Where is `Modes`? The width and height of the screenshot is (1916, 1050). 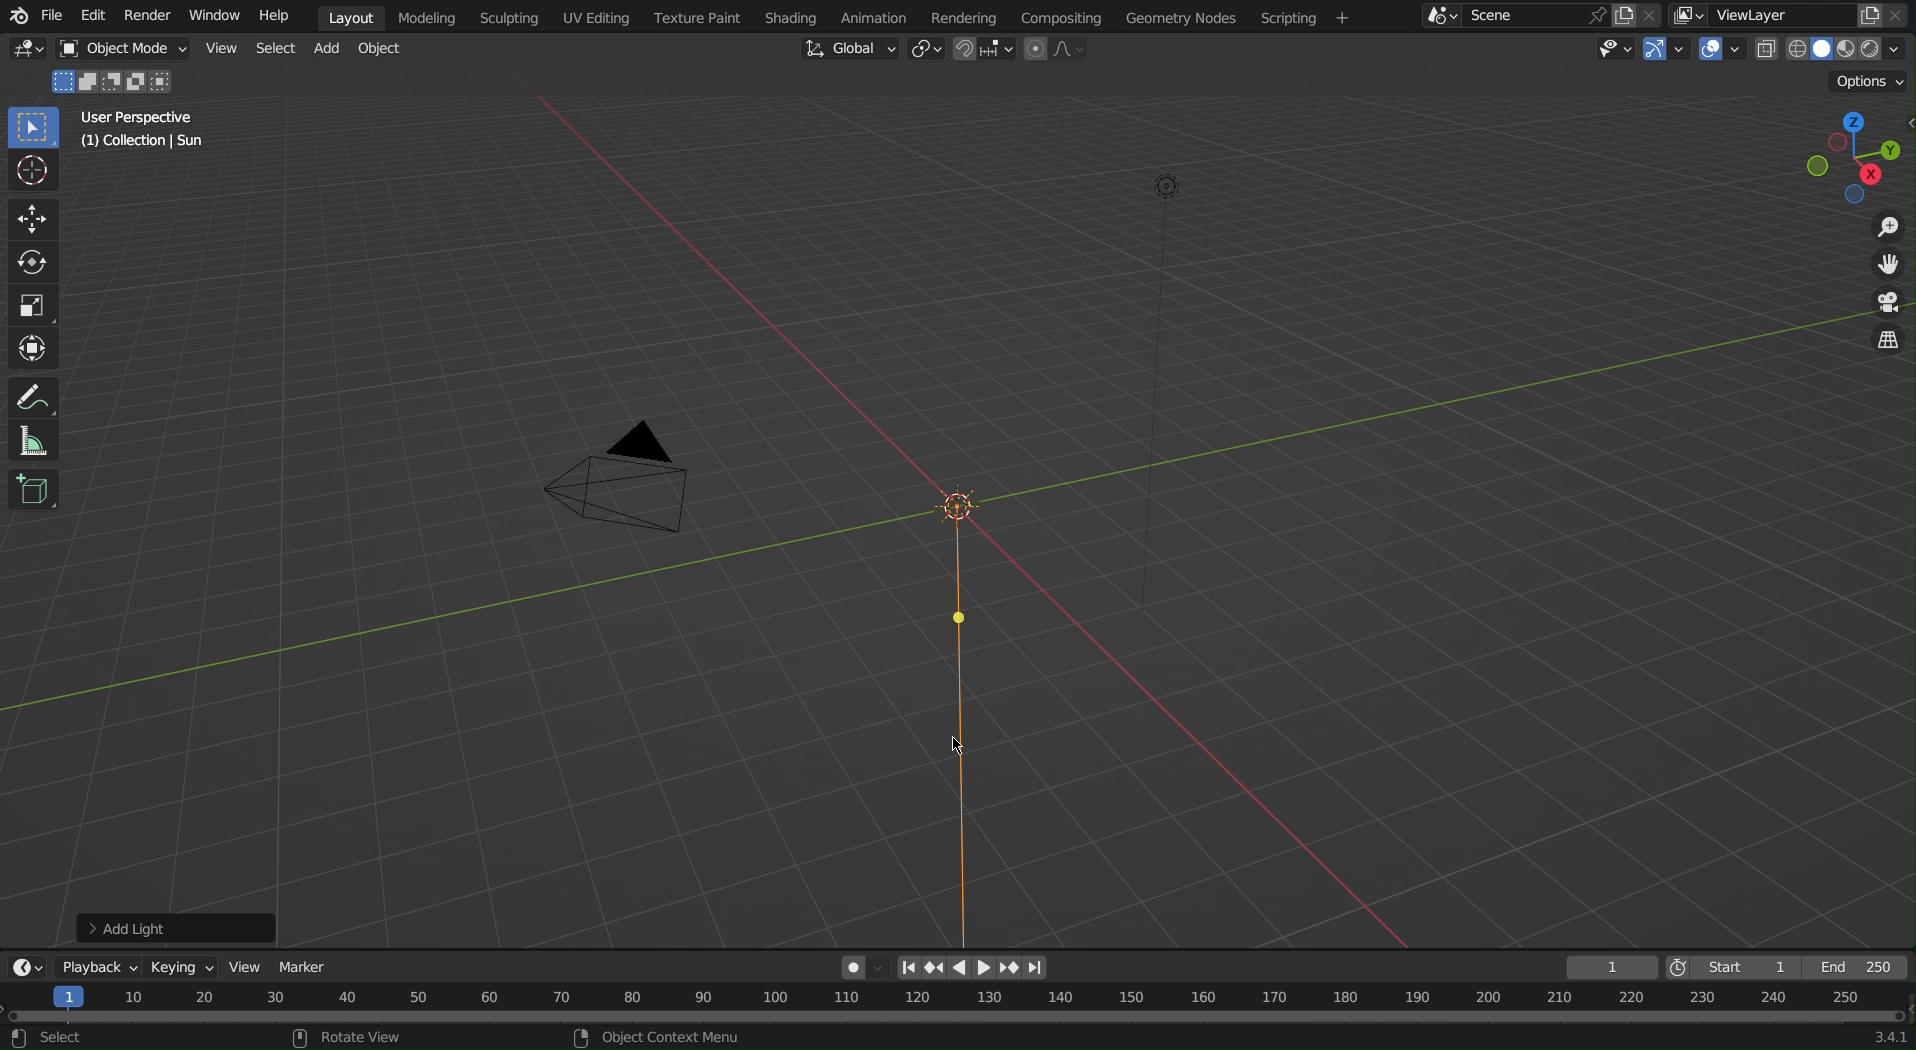
Modes is located at coordinates (118, 80).